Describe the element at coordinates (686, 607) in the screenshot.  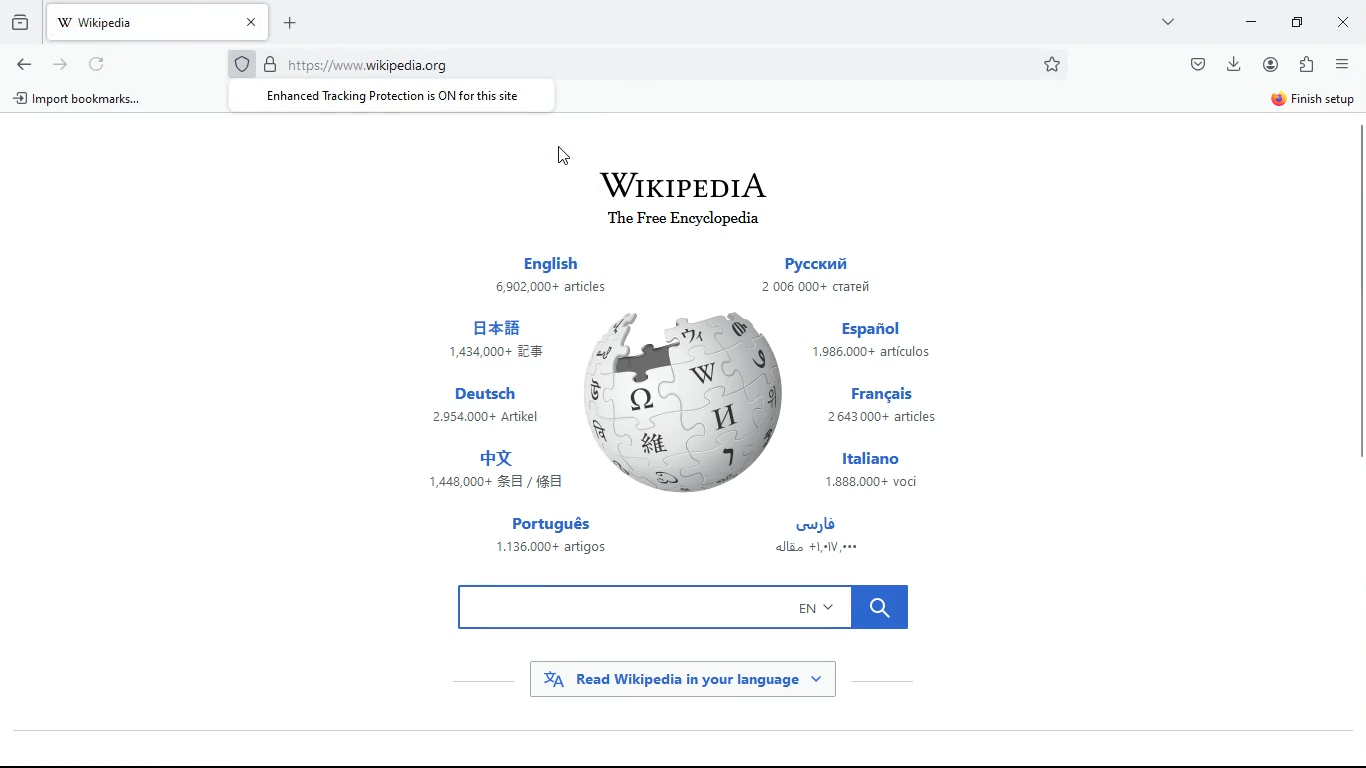
I see `search bar` at that location.